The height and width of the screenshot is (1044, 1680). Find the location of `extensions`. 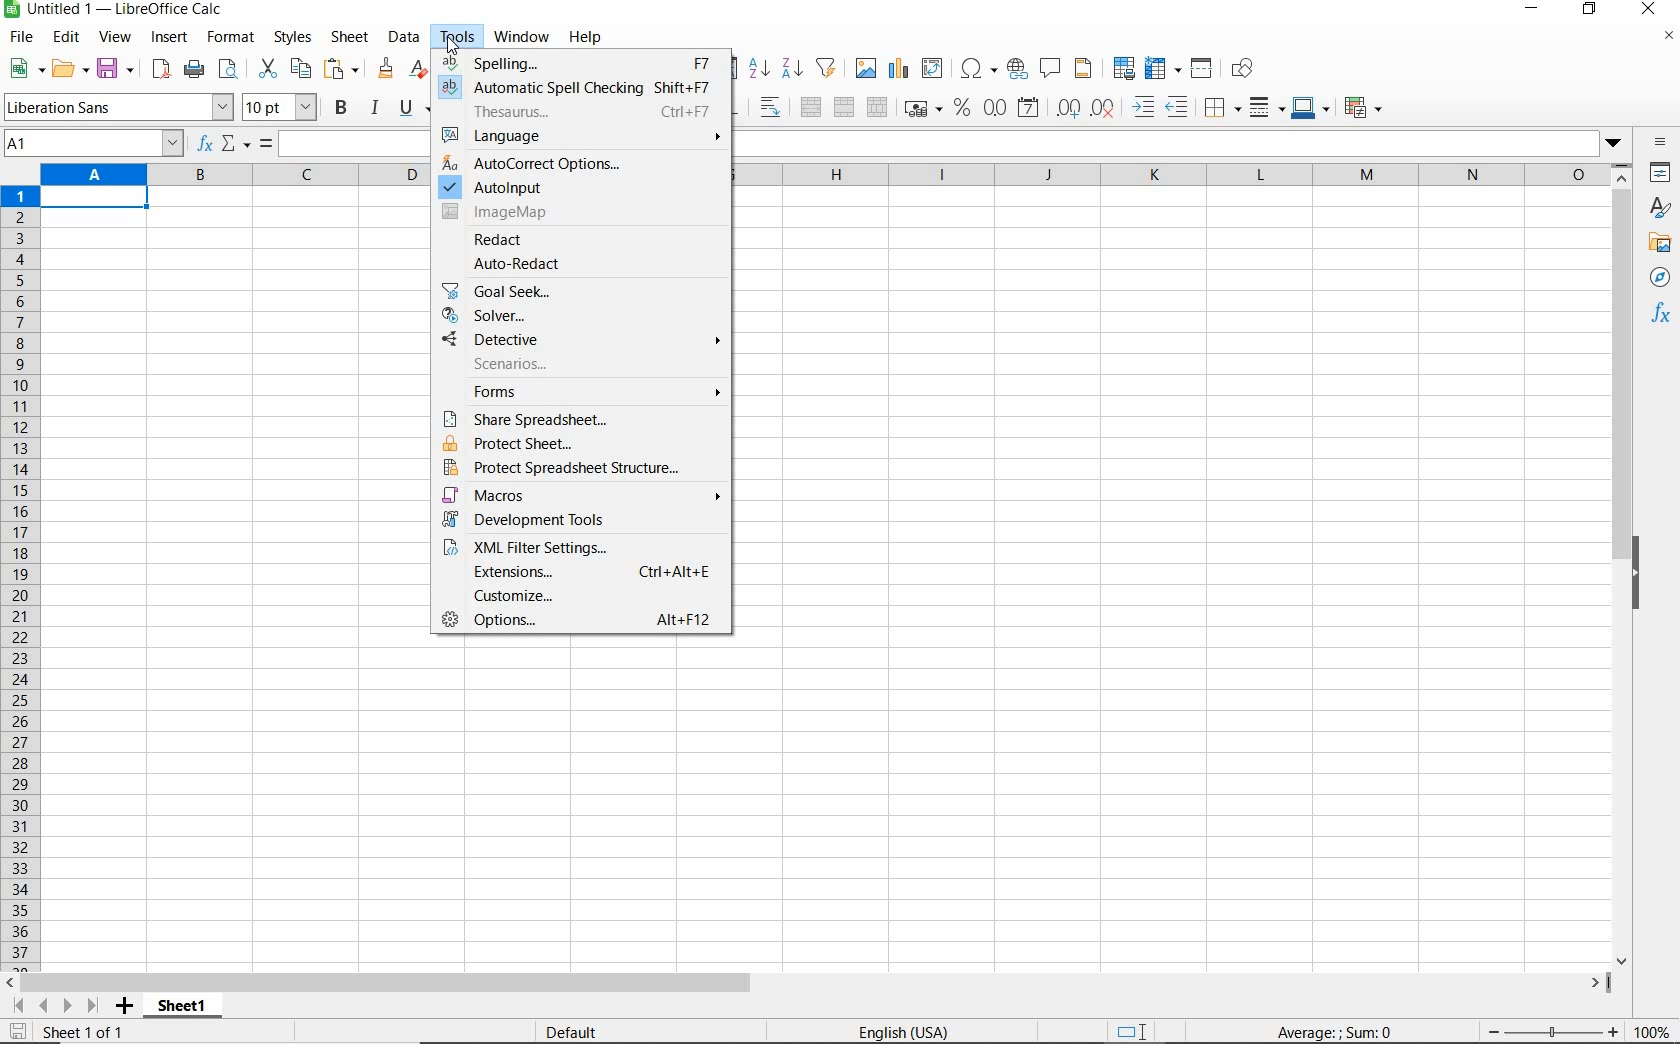

extensions is located at coordinates (581, 572).